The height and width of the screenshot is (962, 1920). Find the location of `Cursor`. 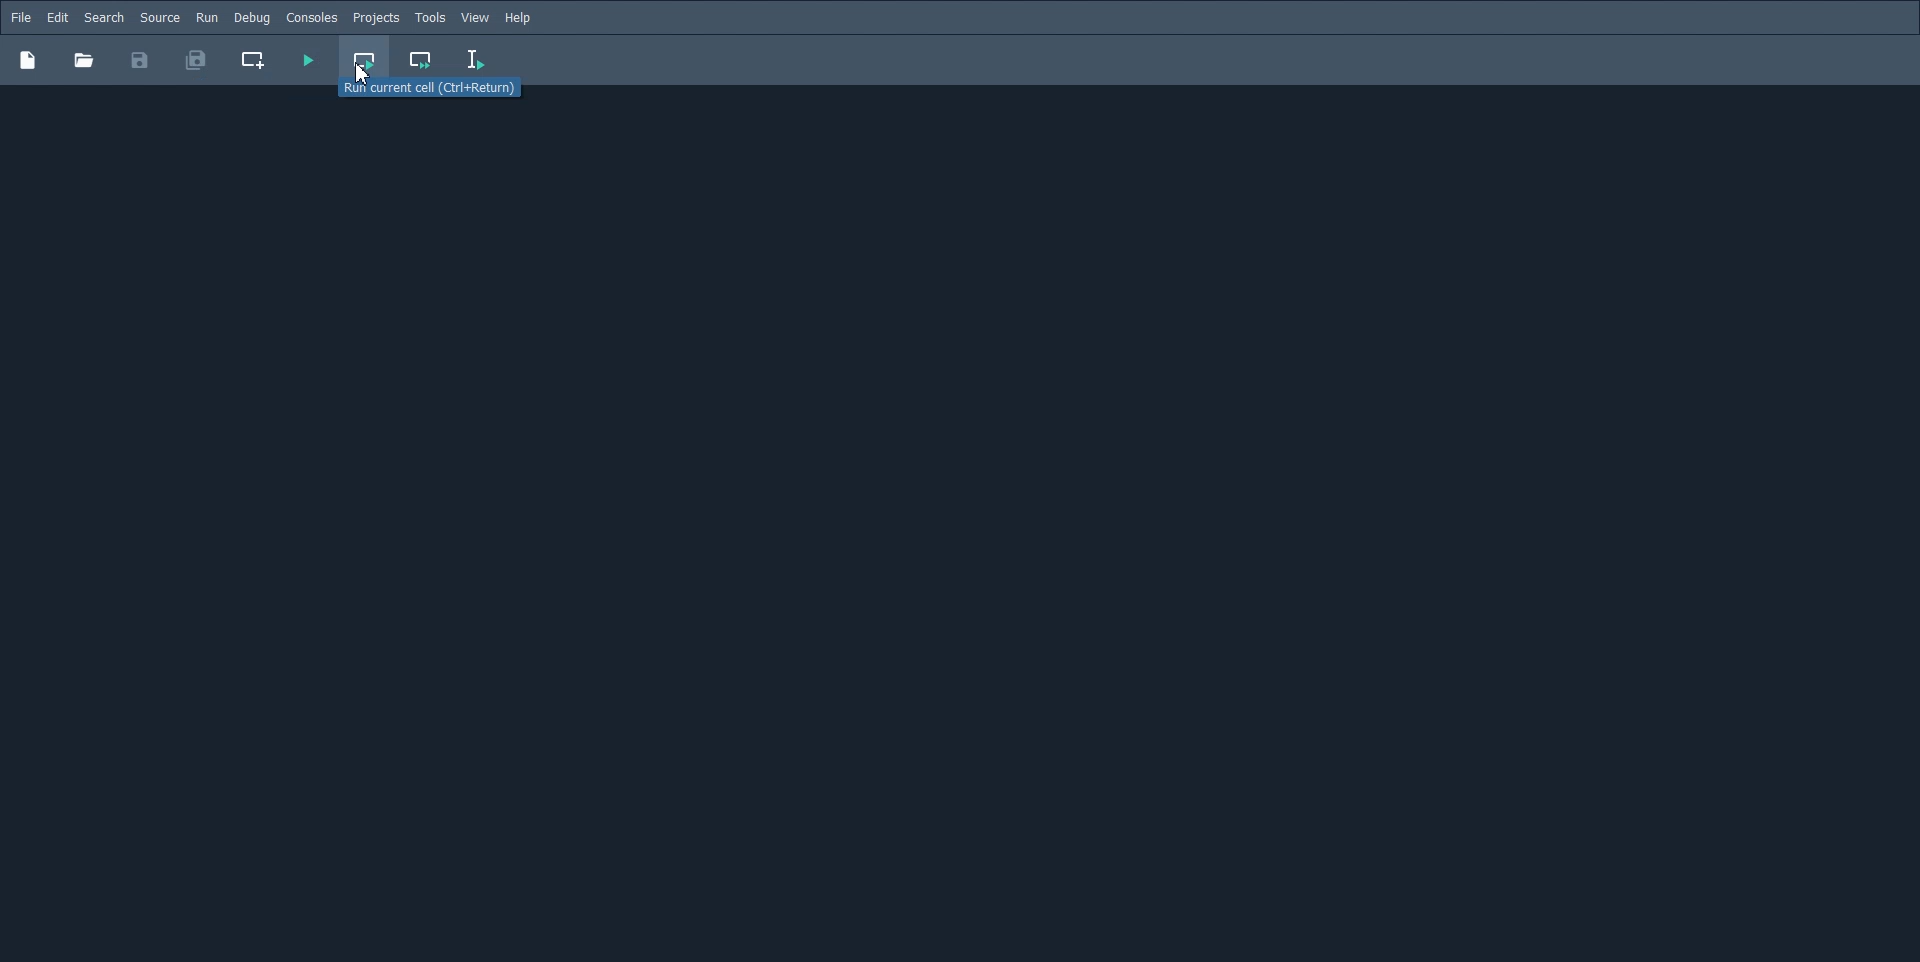

Cursor is located at coordinates (362, 73).